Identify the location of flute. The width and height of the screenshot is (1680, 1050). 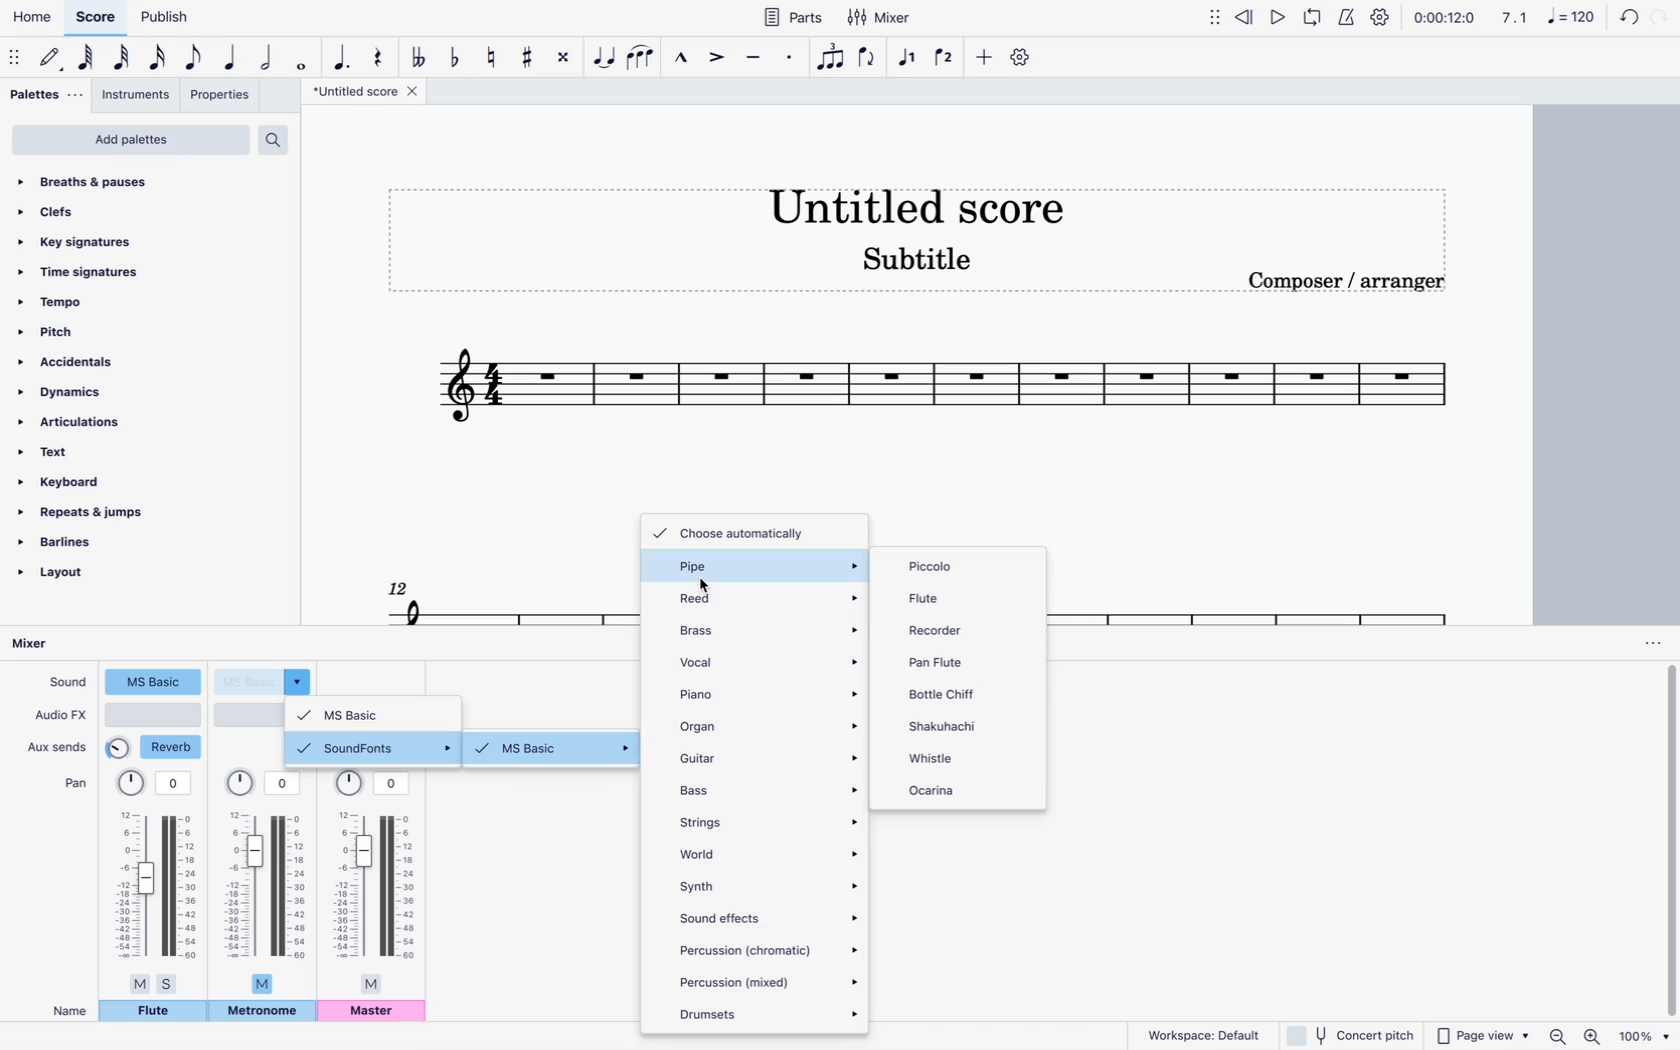
(949, 596).